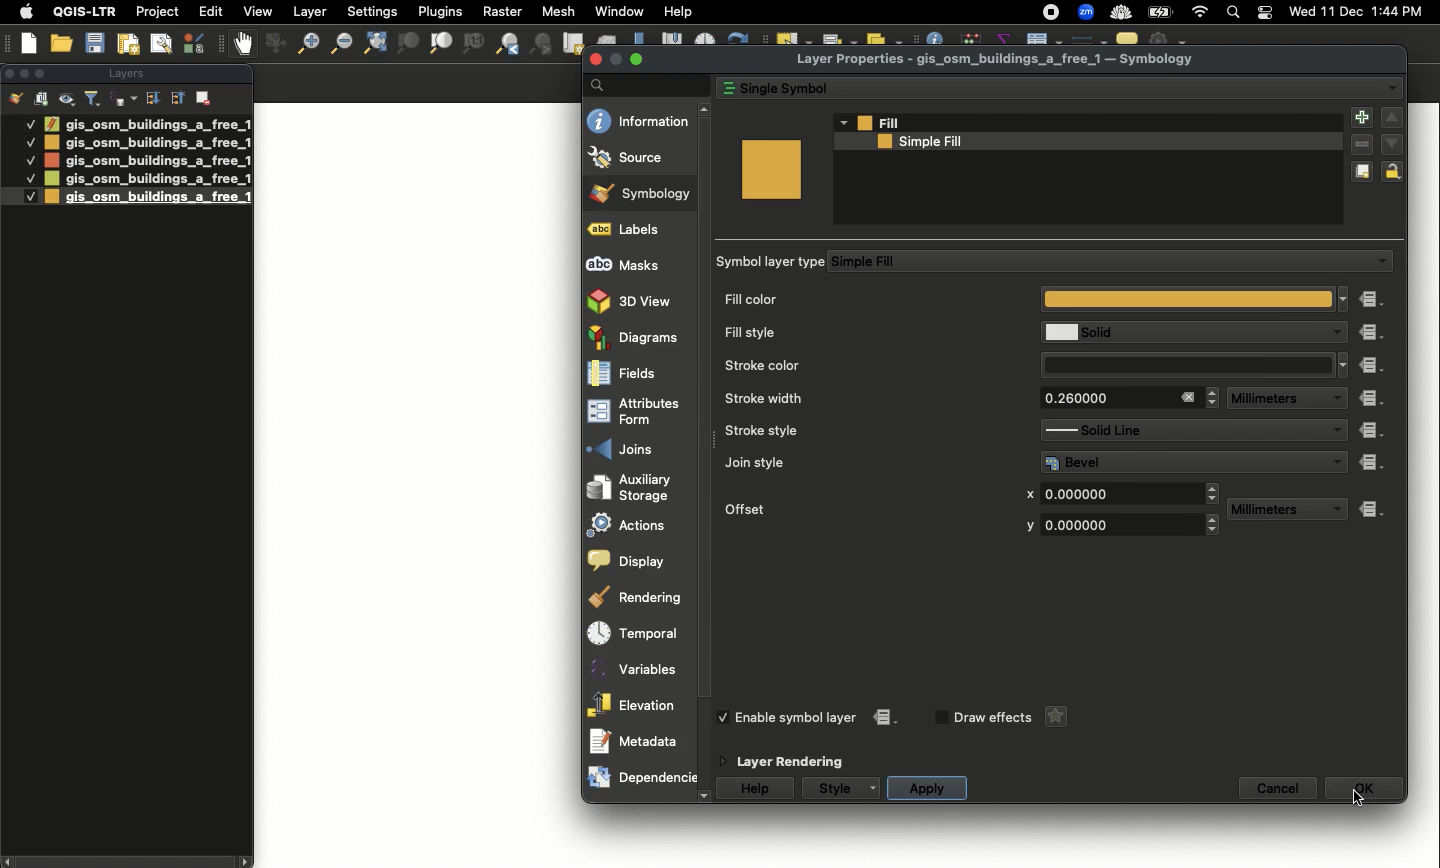 The image size is (1440, 868). I want to click on 1:43 PM, so click(1400, 11).